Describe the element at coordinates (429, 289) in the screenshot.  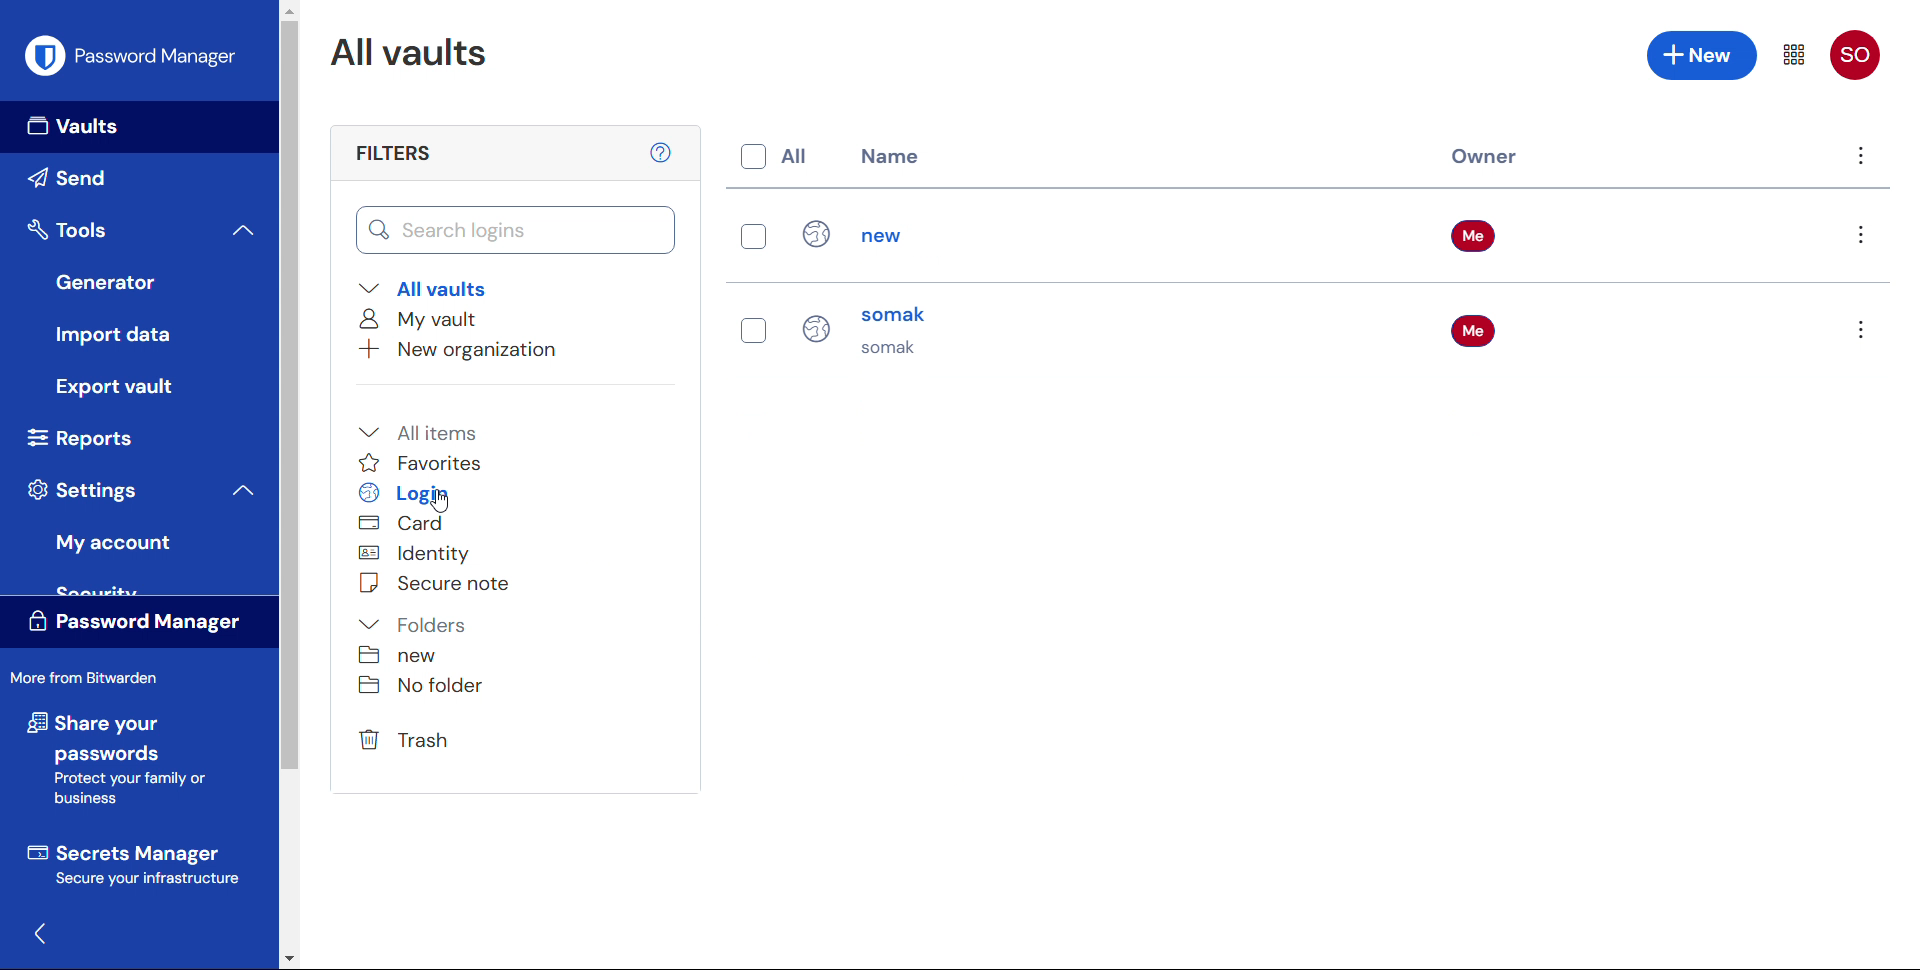
I see `All vaults ` at that location.